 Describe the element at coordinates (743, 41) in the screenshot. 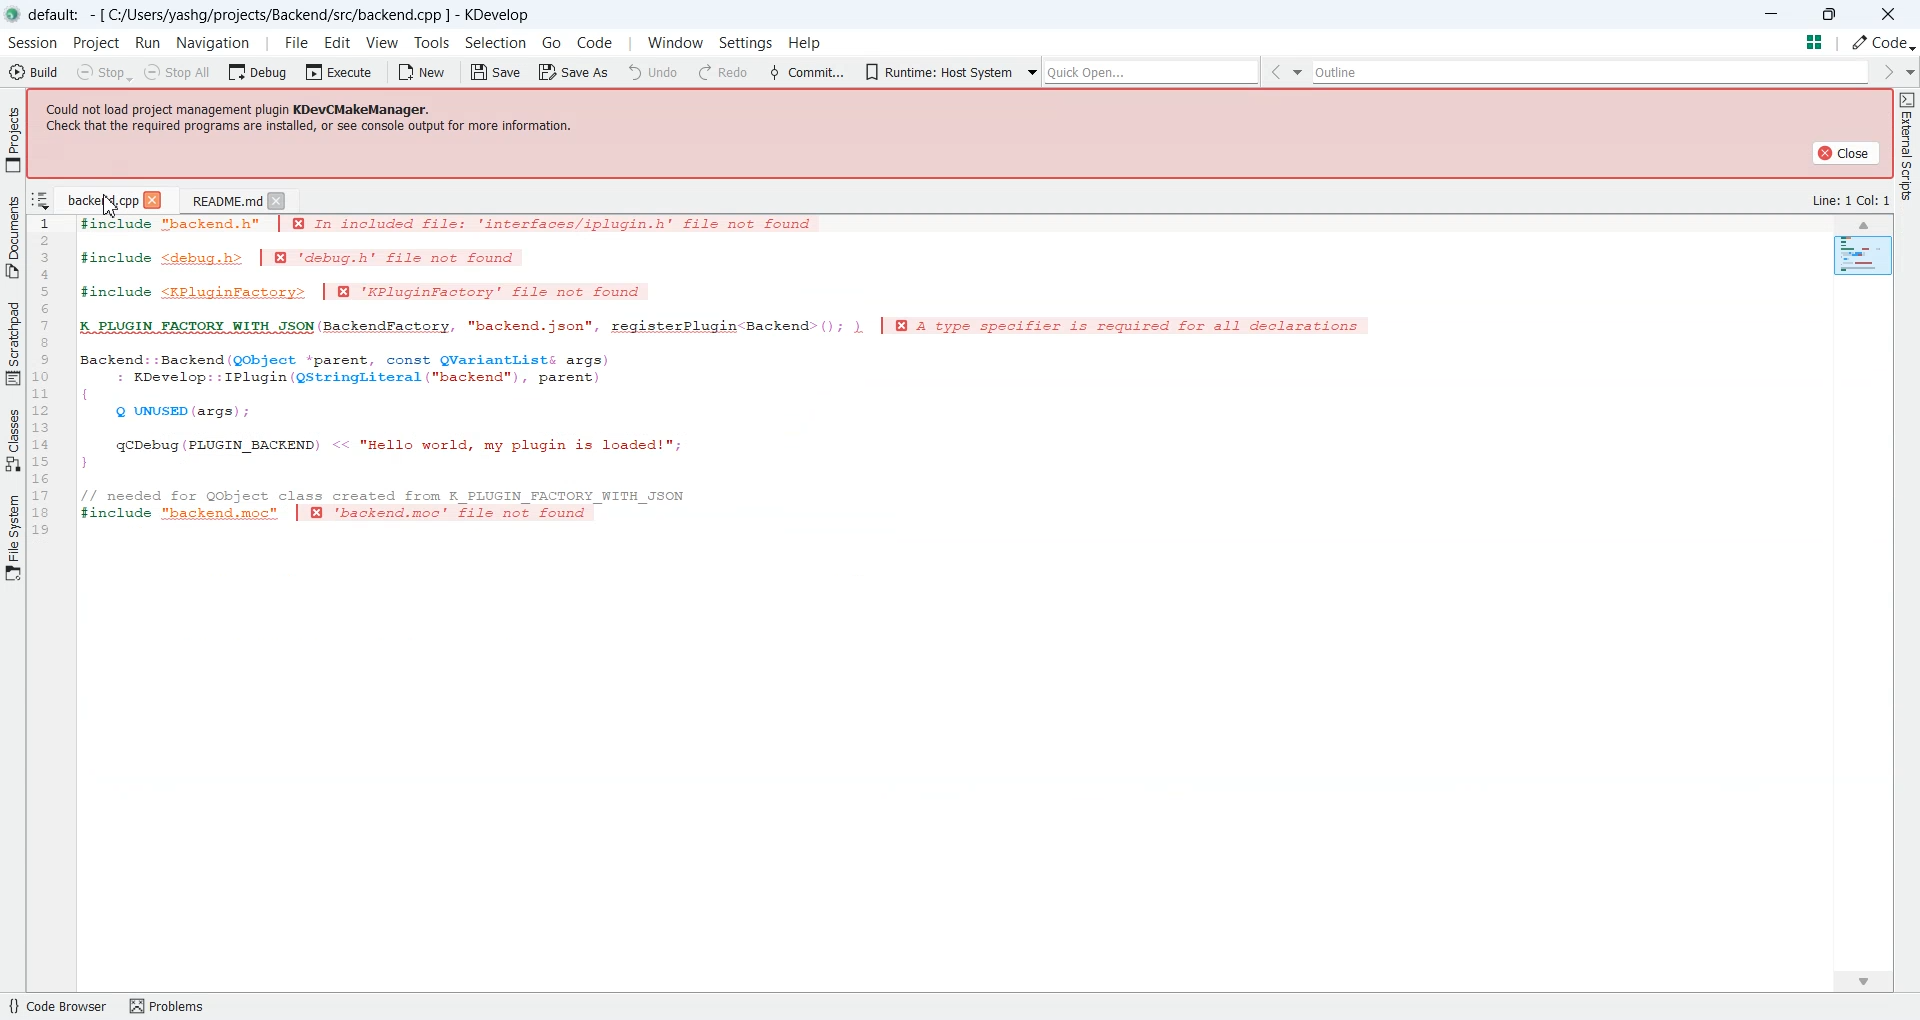

I see `Settings` at that location.